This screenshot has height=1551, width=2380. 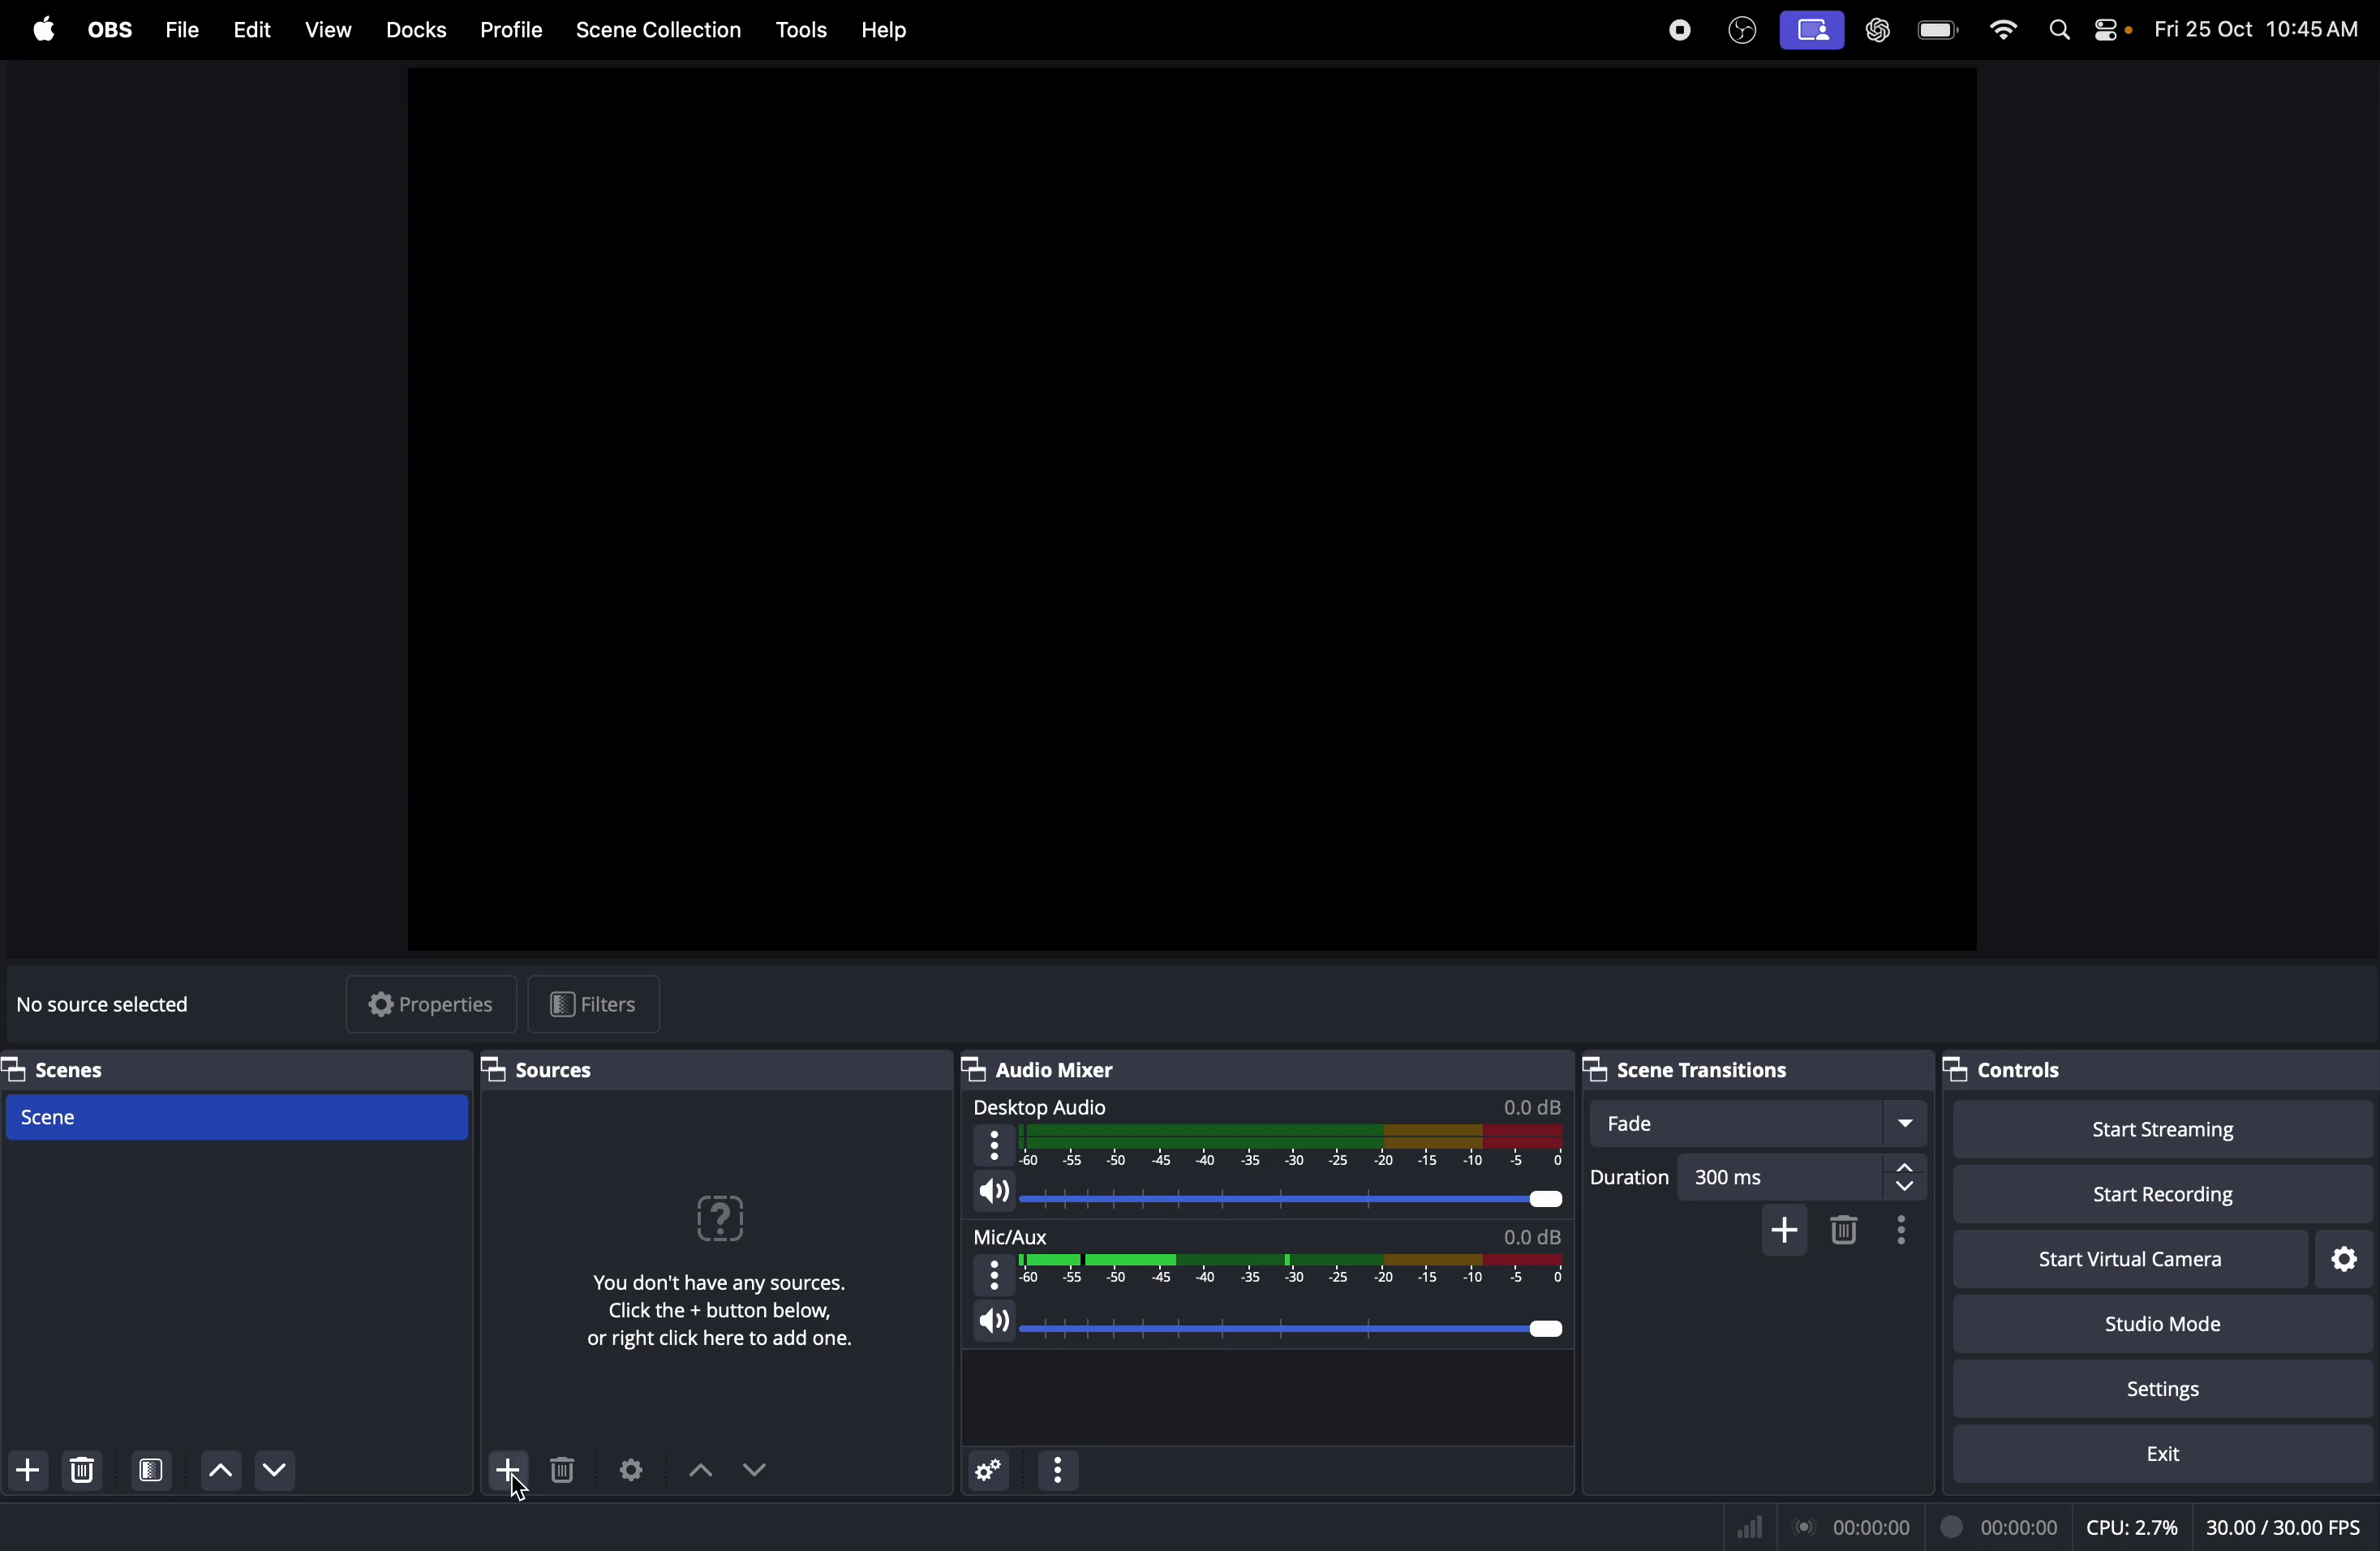 What do you see at coordinates (2156, 1321) in the screenshot?
I see `studio mode` at bounding box center [2156, 1321].